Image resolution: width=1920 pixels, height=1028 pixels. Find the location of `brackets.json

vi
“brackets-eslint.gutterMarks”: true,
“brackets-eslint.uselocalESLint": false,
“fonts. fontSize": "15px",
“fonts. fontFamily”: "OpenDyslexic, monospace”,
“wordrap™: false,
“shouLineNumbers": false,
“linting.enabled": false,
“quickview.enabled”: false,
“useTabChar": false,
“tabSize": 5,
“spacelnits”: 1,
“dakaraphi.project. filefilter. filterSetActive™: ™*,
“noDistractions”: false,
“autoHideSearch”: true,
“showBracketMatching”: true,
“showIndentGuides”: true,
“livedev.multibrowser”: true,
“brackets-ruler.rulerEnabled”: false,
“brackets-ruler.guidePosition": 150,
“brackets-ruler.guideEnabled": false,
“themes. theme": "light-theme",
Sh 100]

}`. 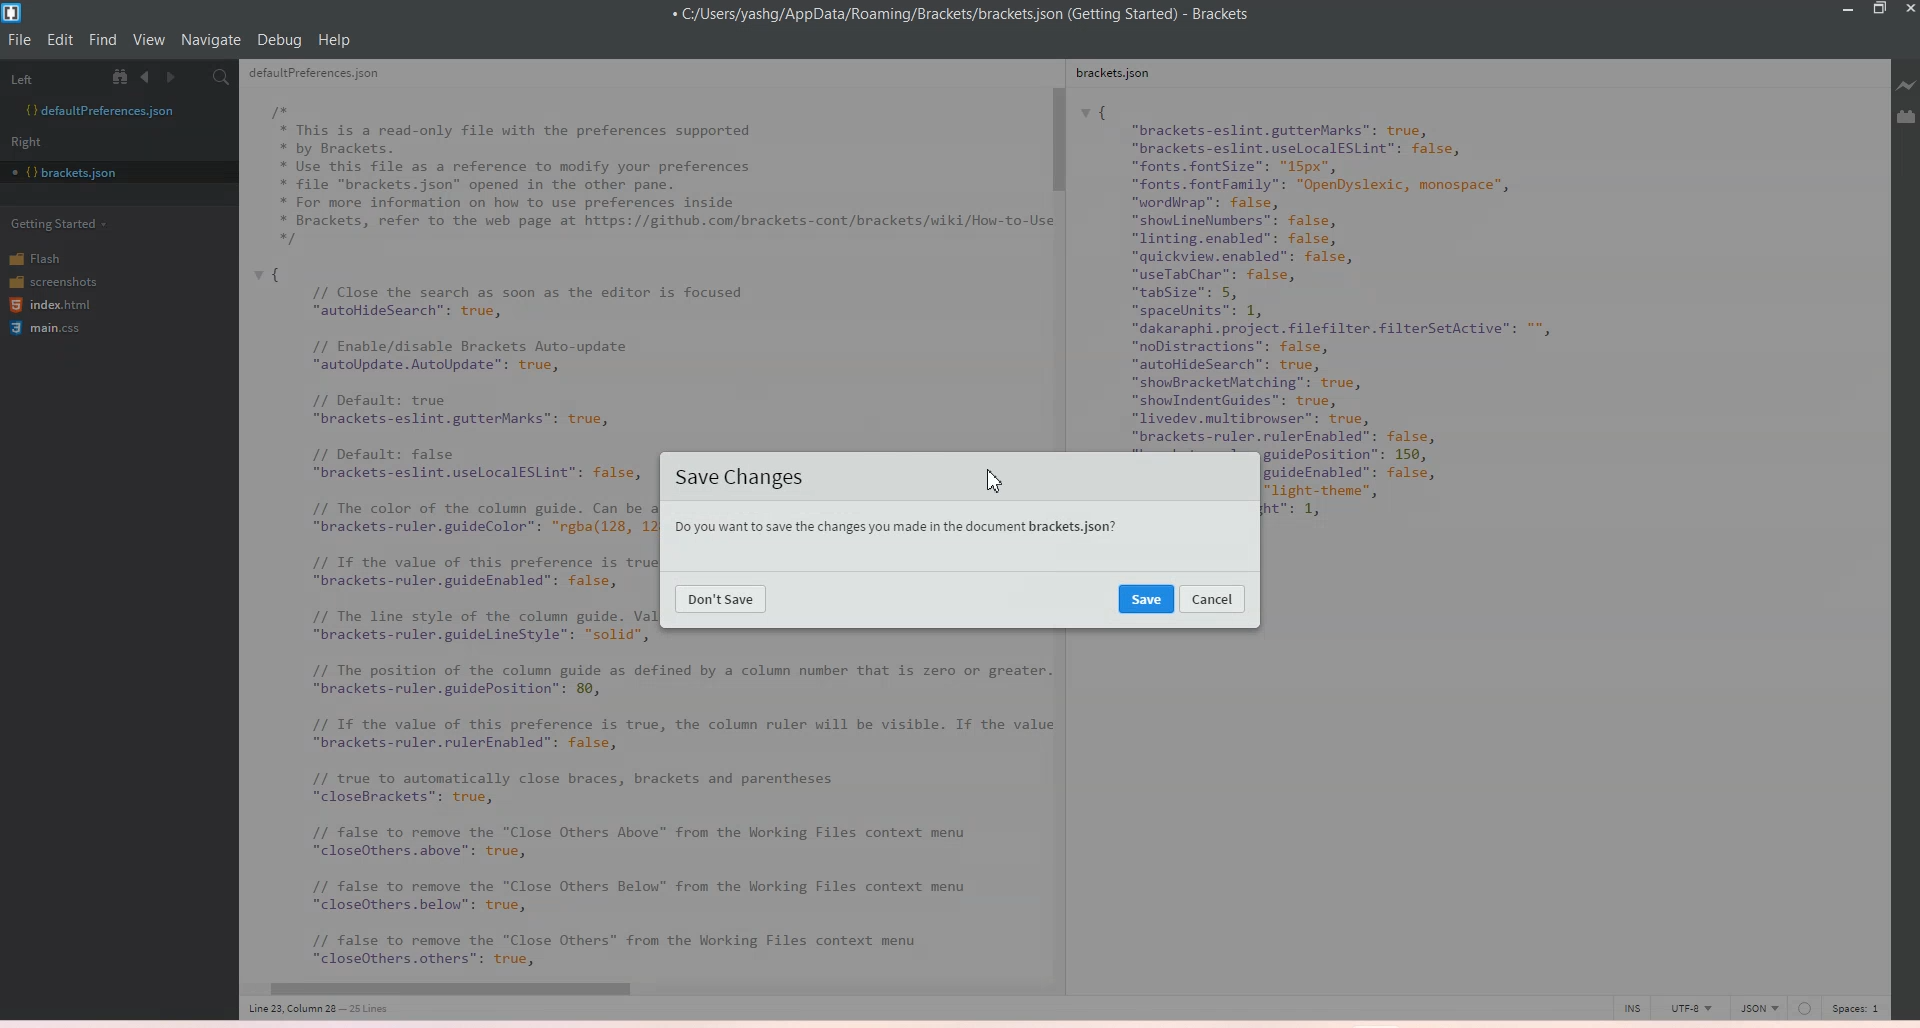

brackets.json

vi
“brackets-eslint.gutterMarks”: true,
“brackets-eslint.uselocalESLint": false,
“fonts. fontSize": "15px",
“fonts. fontFamily”: "OpenDyslexic, monospace”,
“wordrap™: false,
“shouLineNumbers": false,
“linting.enabled": false,
“quickview.enabled”: false,
“useTabChar": false,
“tabSize": 5,
“spacelnits”: 1,
“dakaraphi.project. filefilter. filterSetActive™: ™*,
“noDistractions”: false,
“autoHideSearch”: true,
“showBracketMatching”: true,
“showIndentGuides”: true,
“livedev.multibrowser”: true,
“brackets-ruler.rulerEnabled”: false,
“brackets-ruler.guidePosition": 150,
“brackets-ruler.guideEnabled": false,
“themes. theme": "light-theme",
Sh 100]

} is located at coordinates (1377, 269).